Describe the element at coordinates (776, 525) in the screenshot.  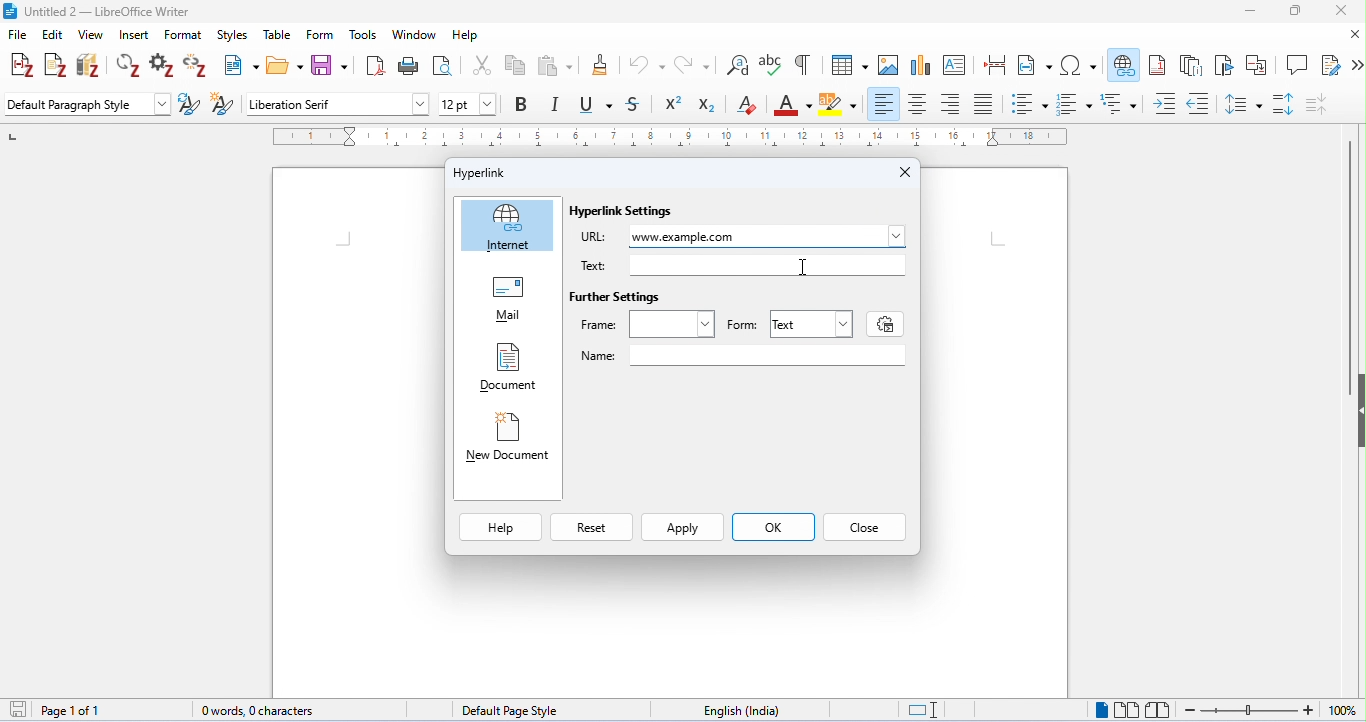
I see `ok` at that location.